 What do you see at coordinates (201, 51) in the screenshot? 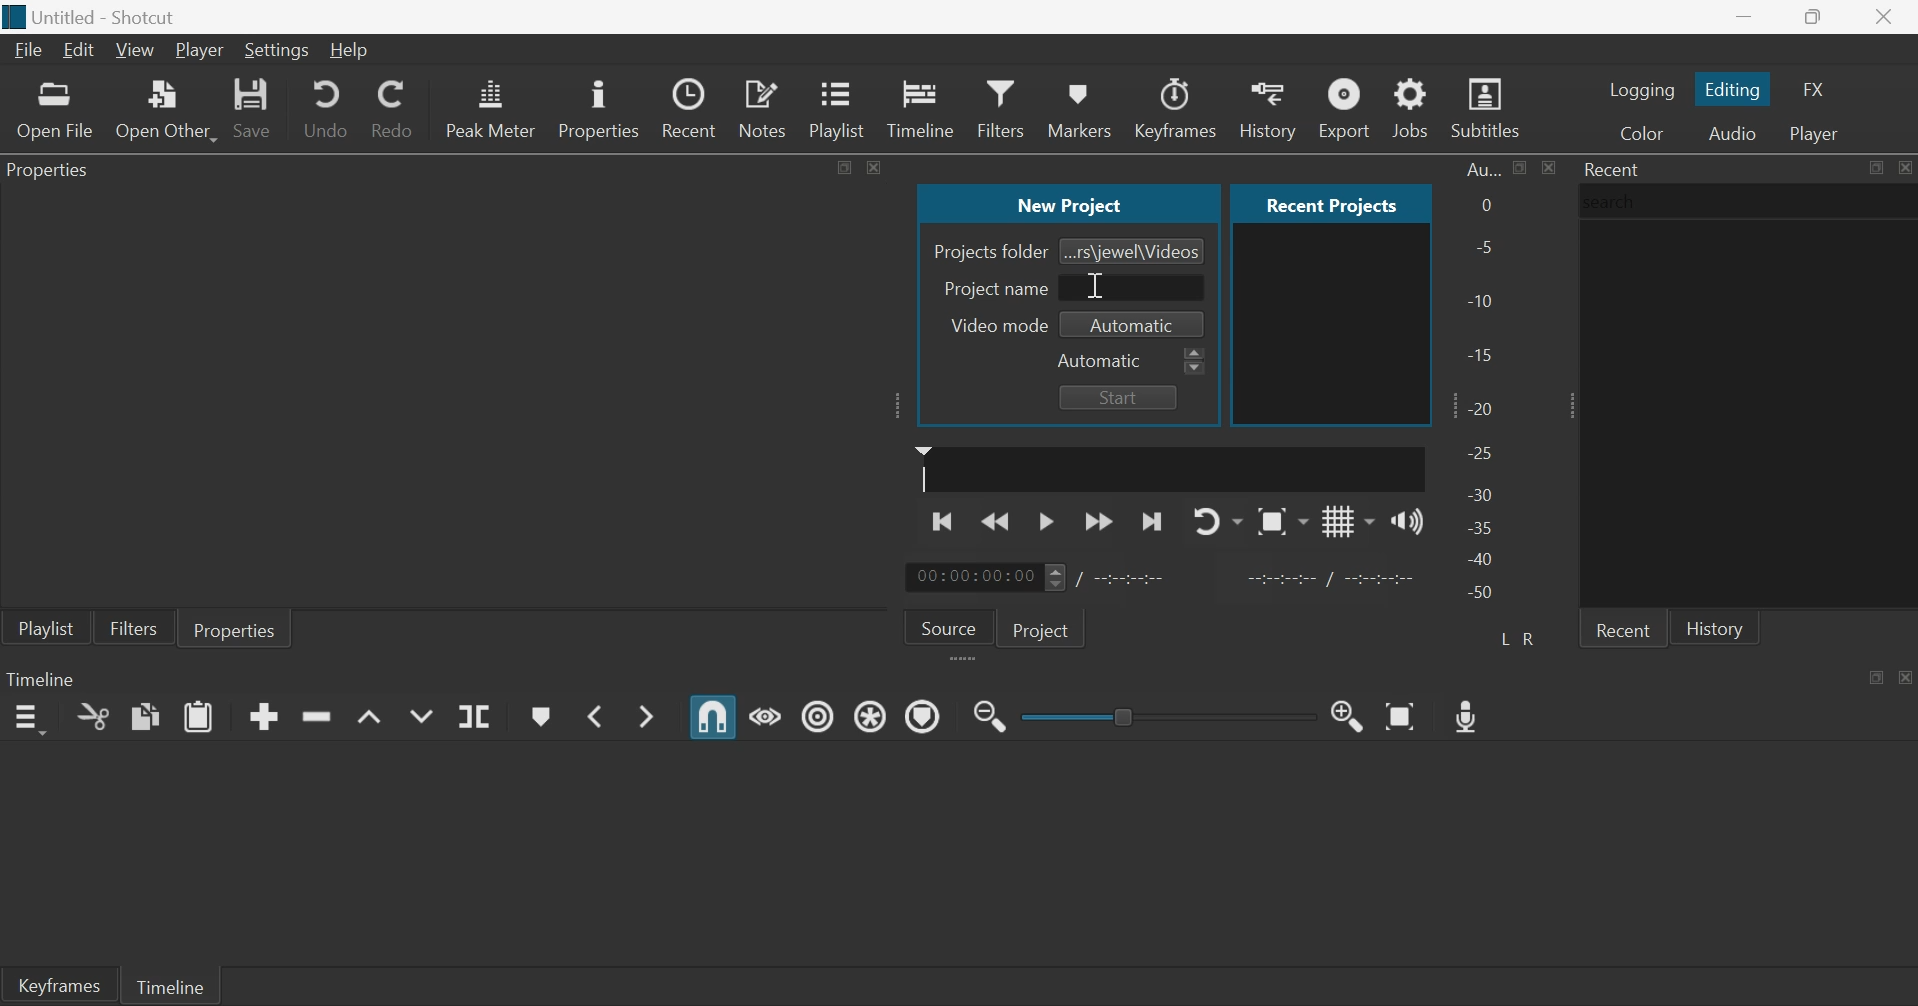
I see `Player` at bounding box center [201, 51].